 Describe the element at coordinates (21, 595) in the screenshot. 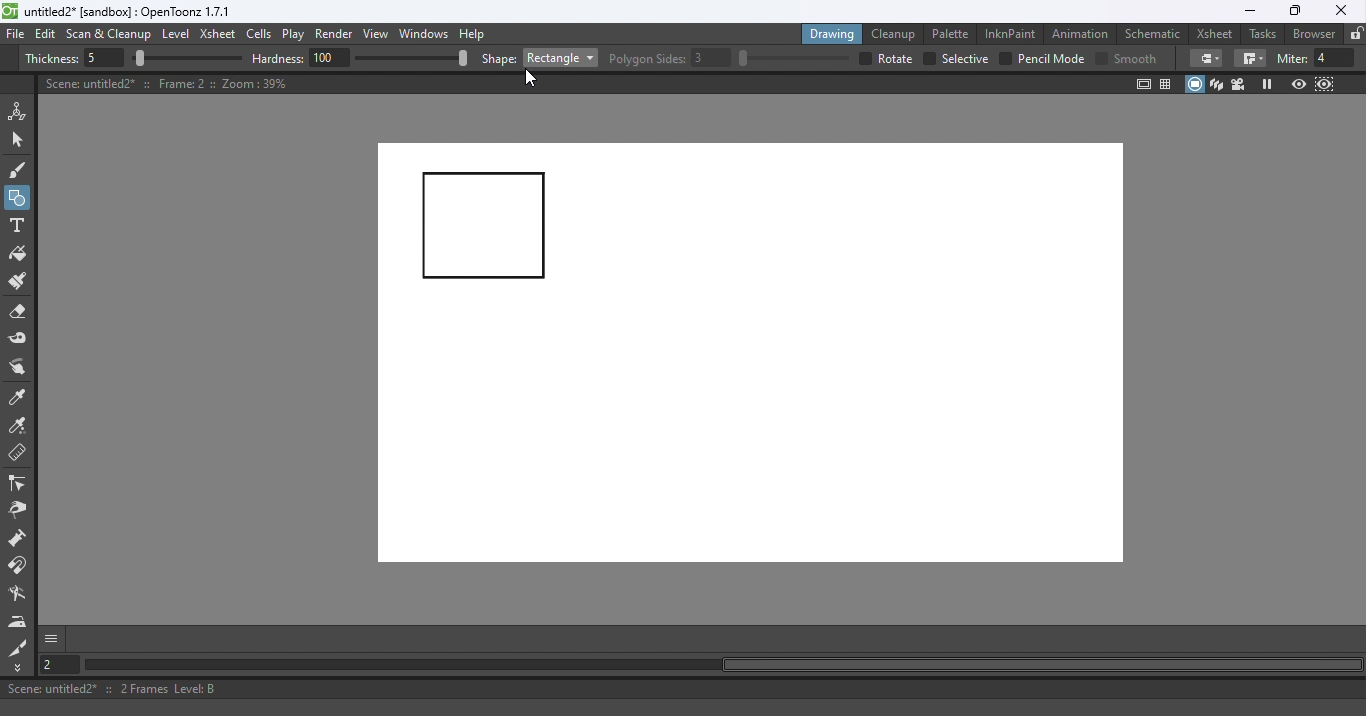

I see `Blender tool` at that location.